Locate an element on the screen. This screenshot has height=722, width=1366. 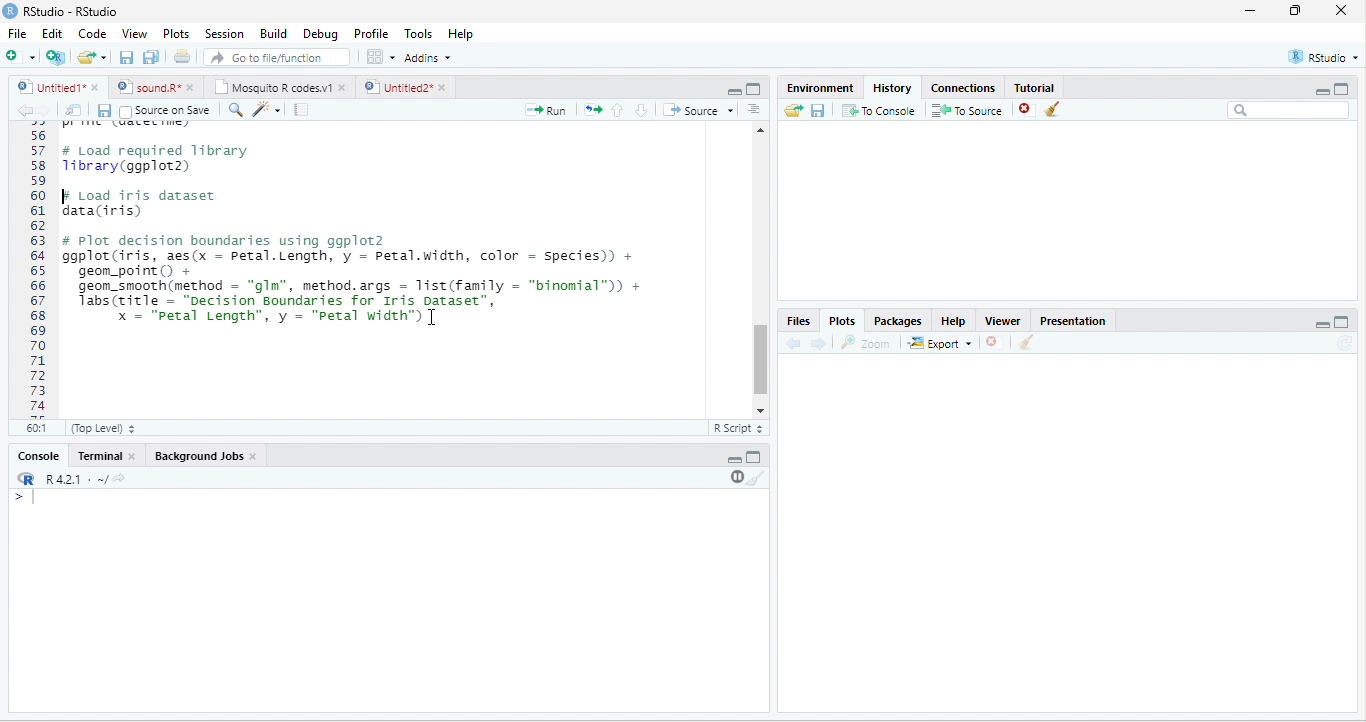
Tools is located at coordinates (420, 34).